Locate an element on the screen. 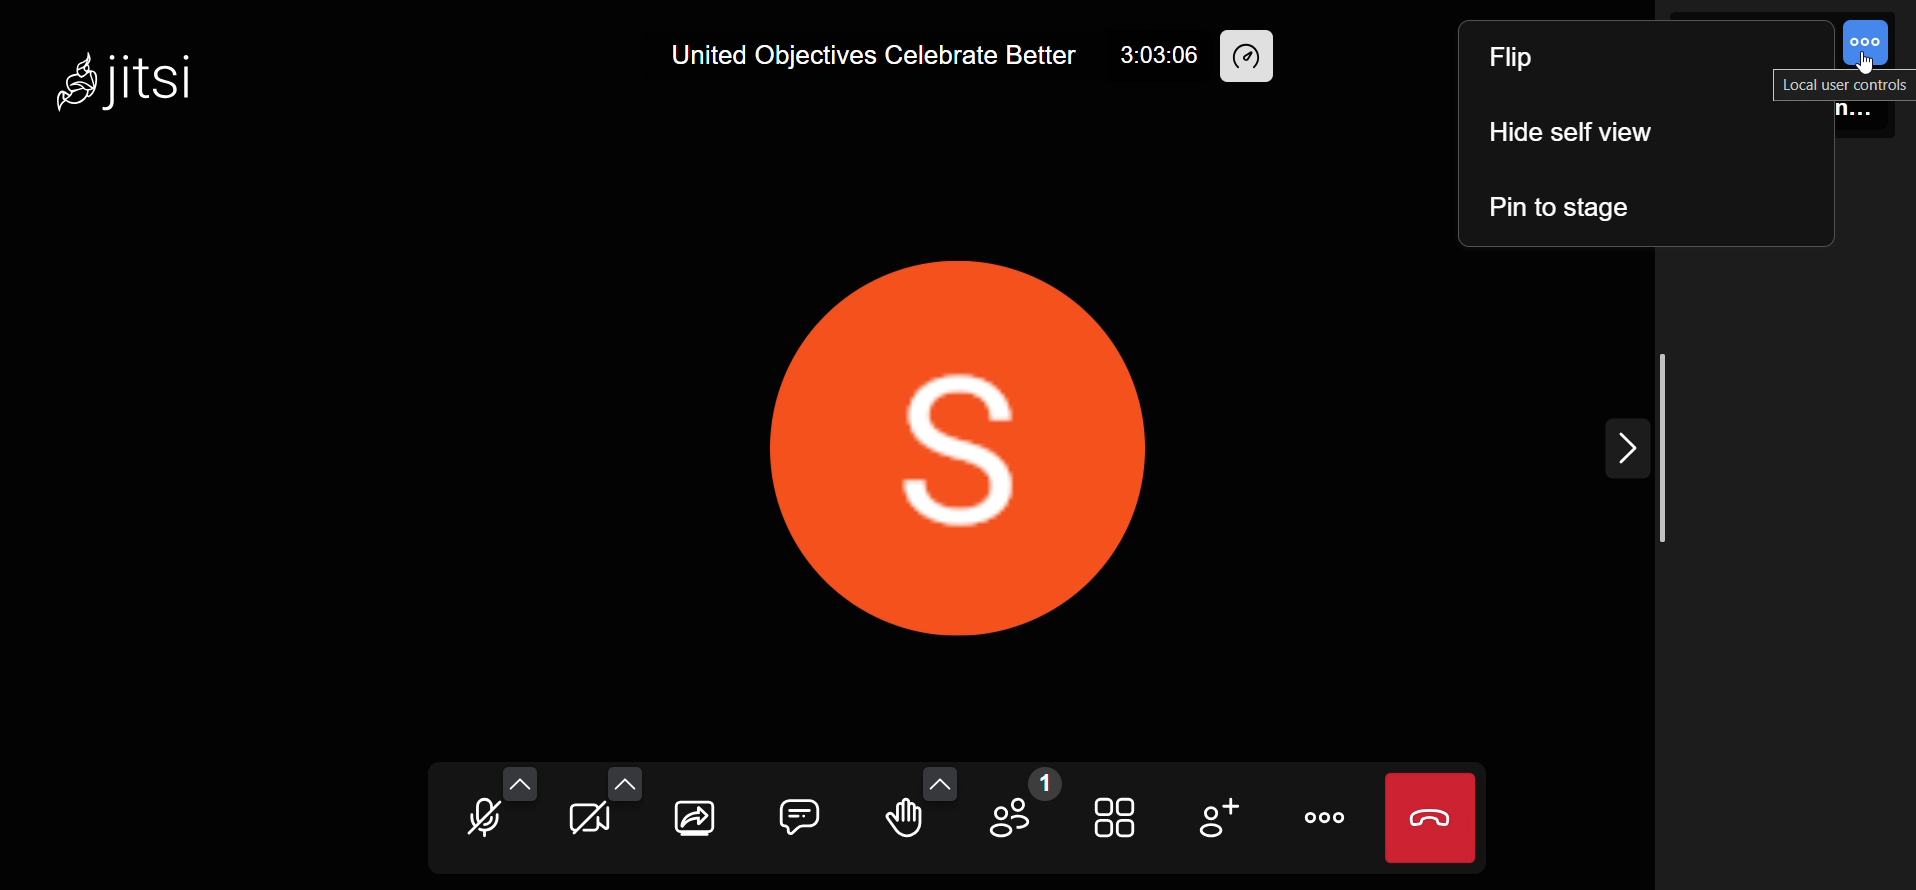  raise hand is located at coordinates (899, 819).